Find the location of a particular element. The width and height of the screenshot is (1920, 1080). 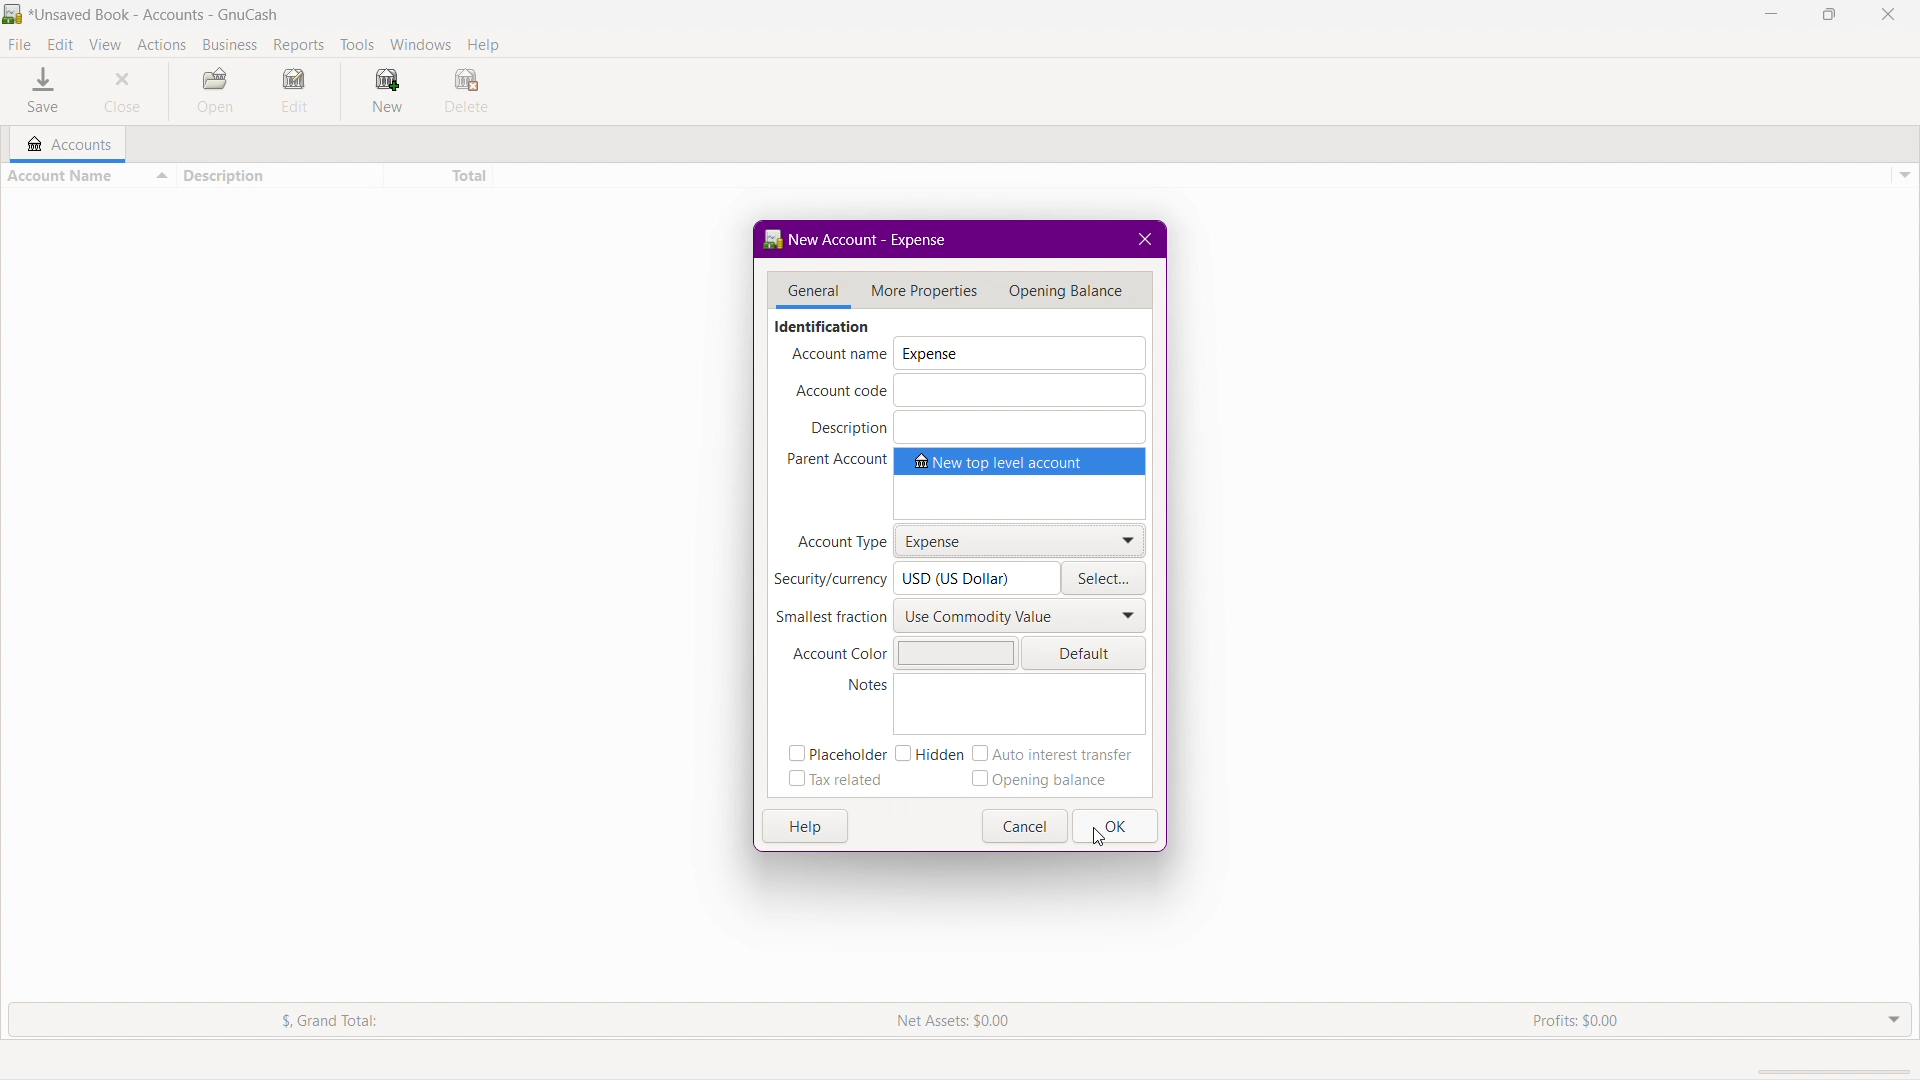

Reports is located at coordinates (295, 42).